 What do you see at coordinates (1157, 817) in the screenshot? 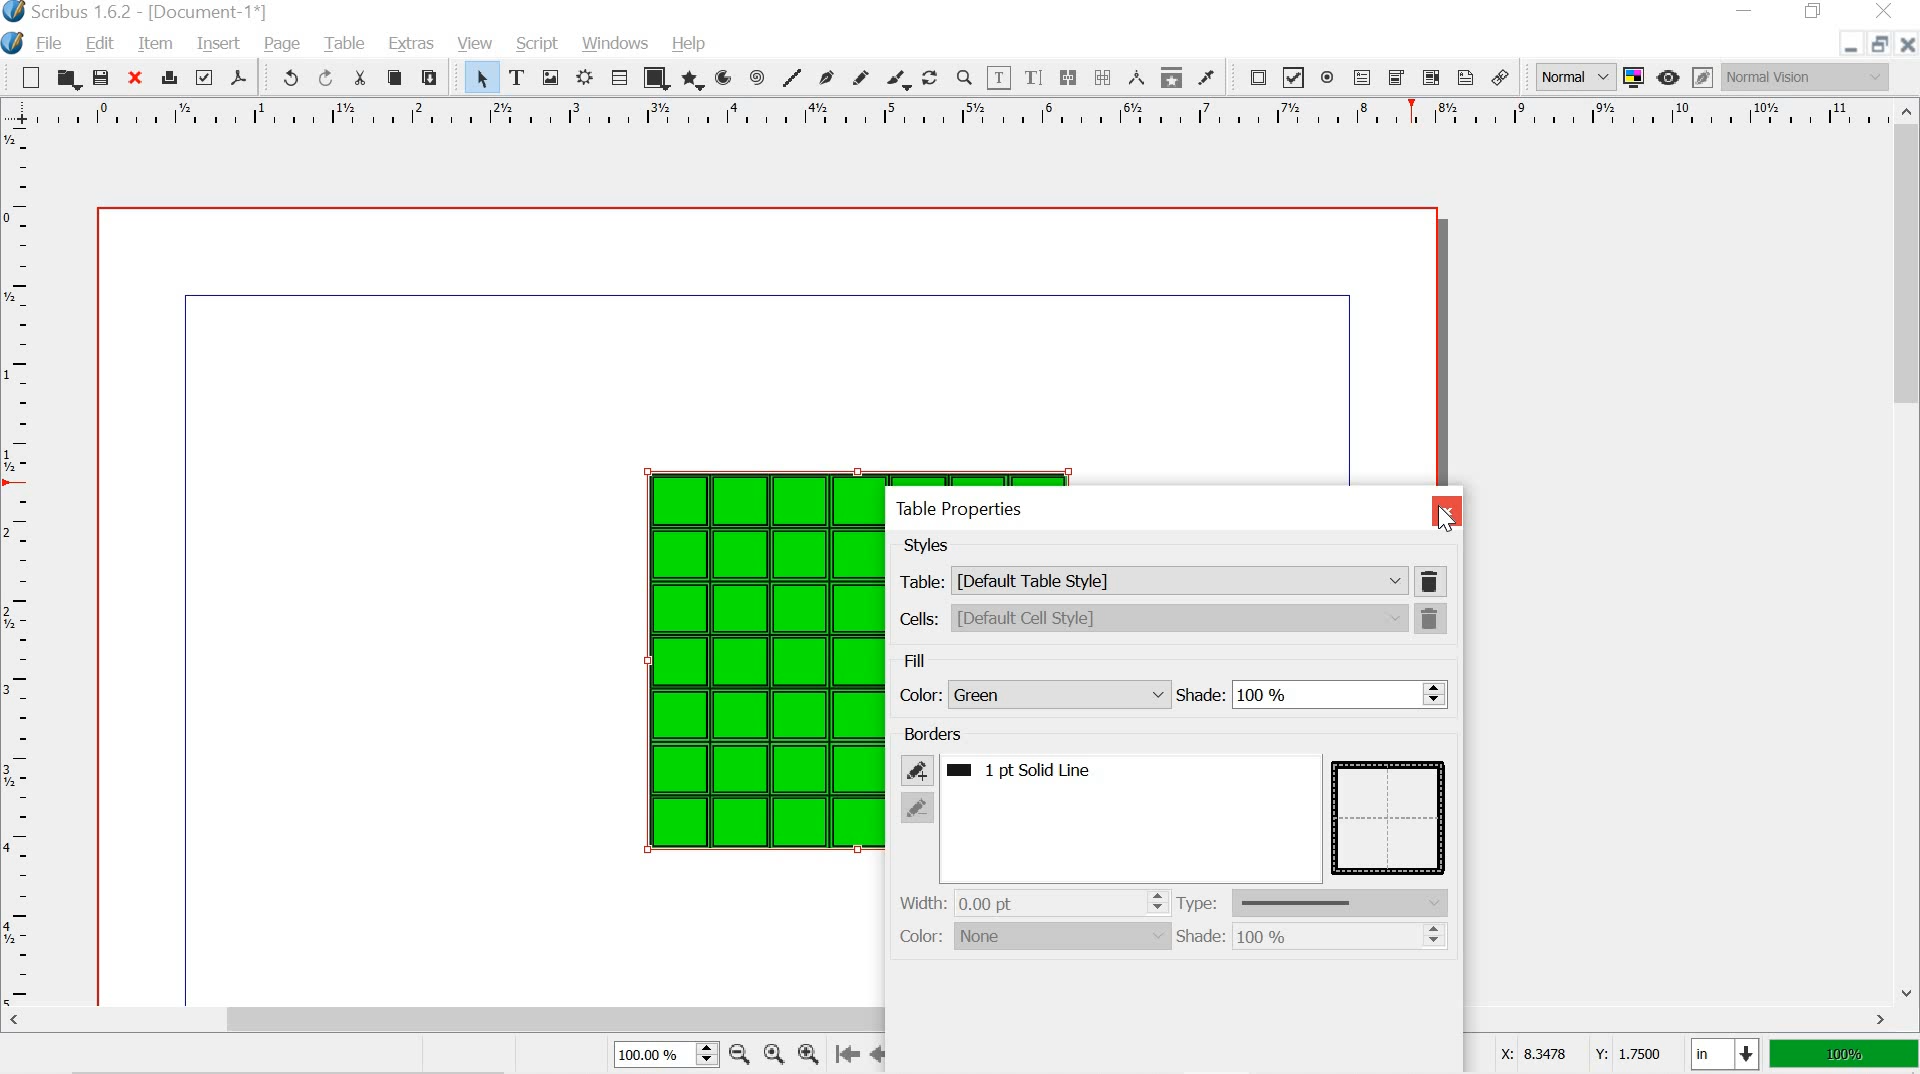
I see `scrollbar` at bounding box center [1157, 817].